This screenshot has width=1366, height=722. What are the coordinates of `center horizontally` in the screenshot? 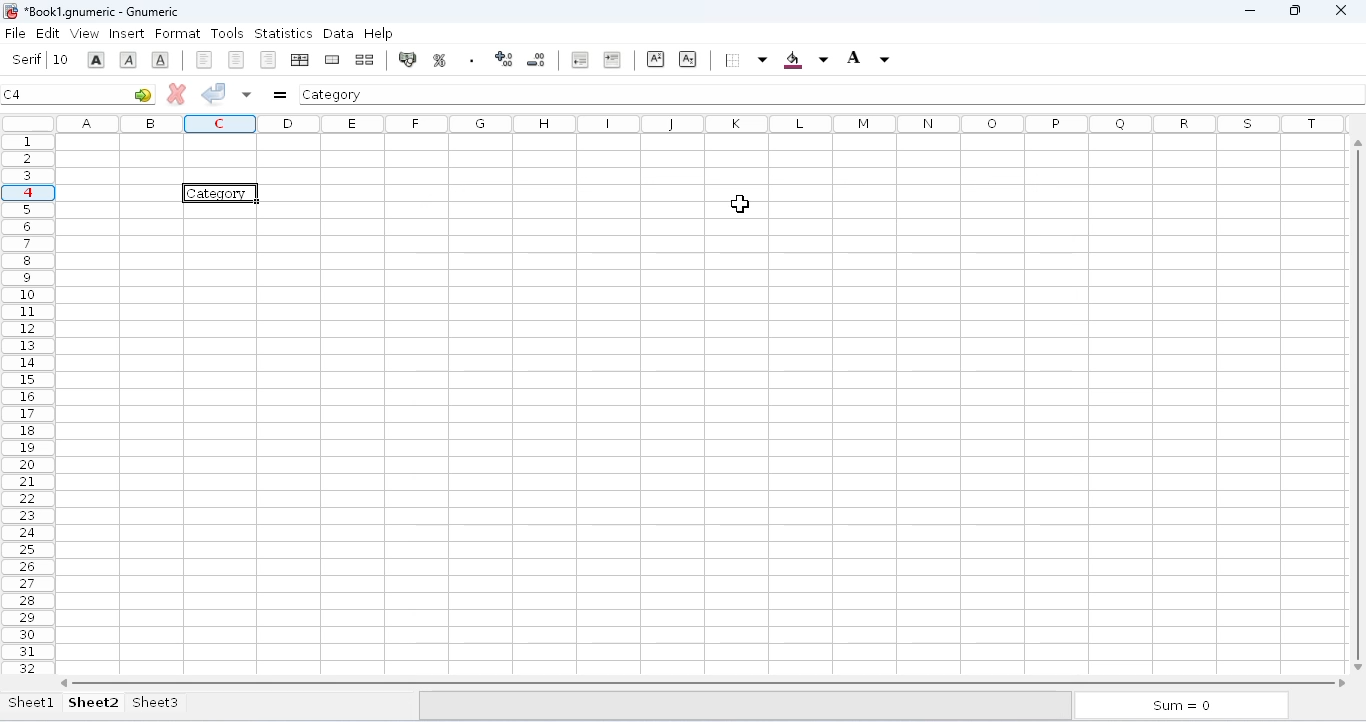 It's located at (265, 60).